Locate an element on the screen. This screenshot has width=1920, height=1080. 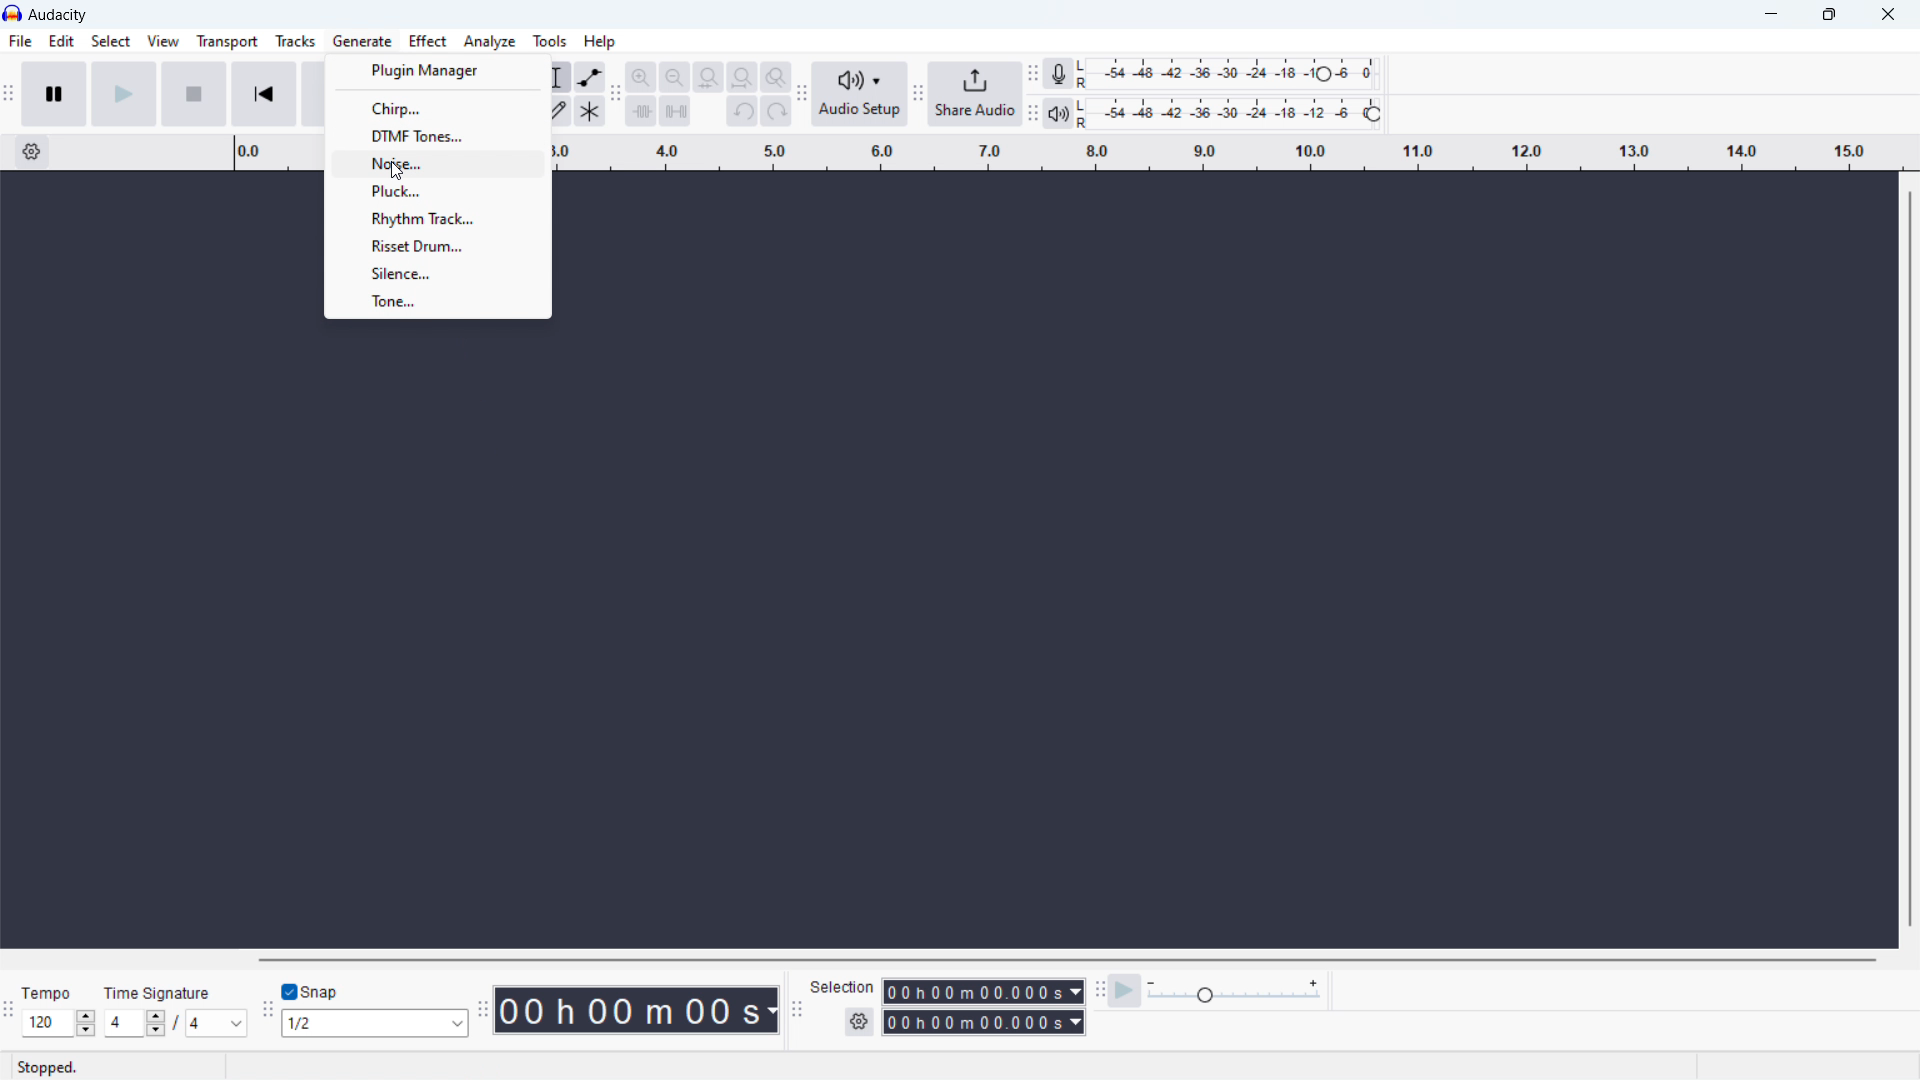
play is located at coordinates (124, 94).